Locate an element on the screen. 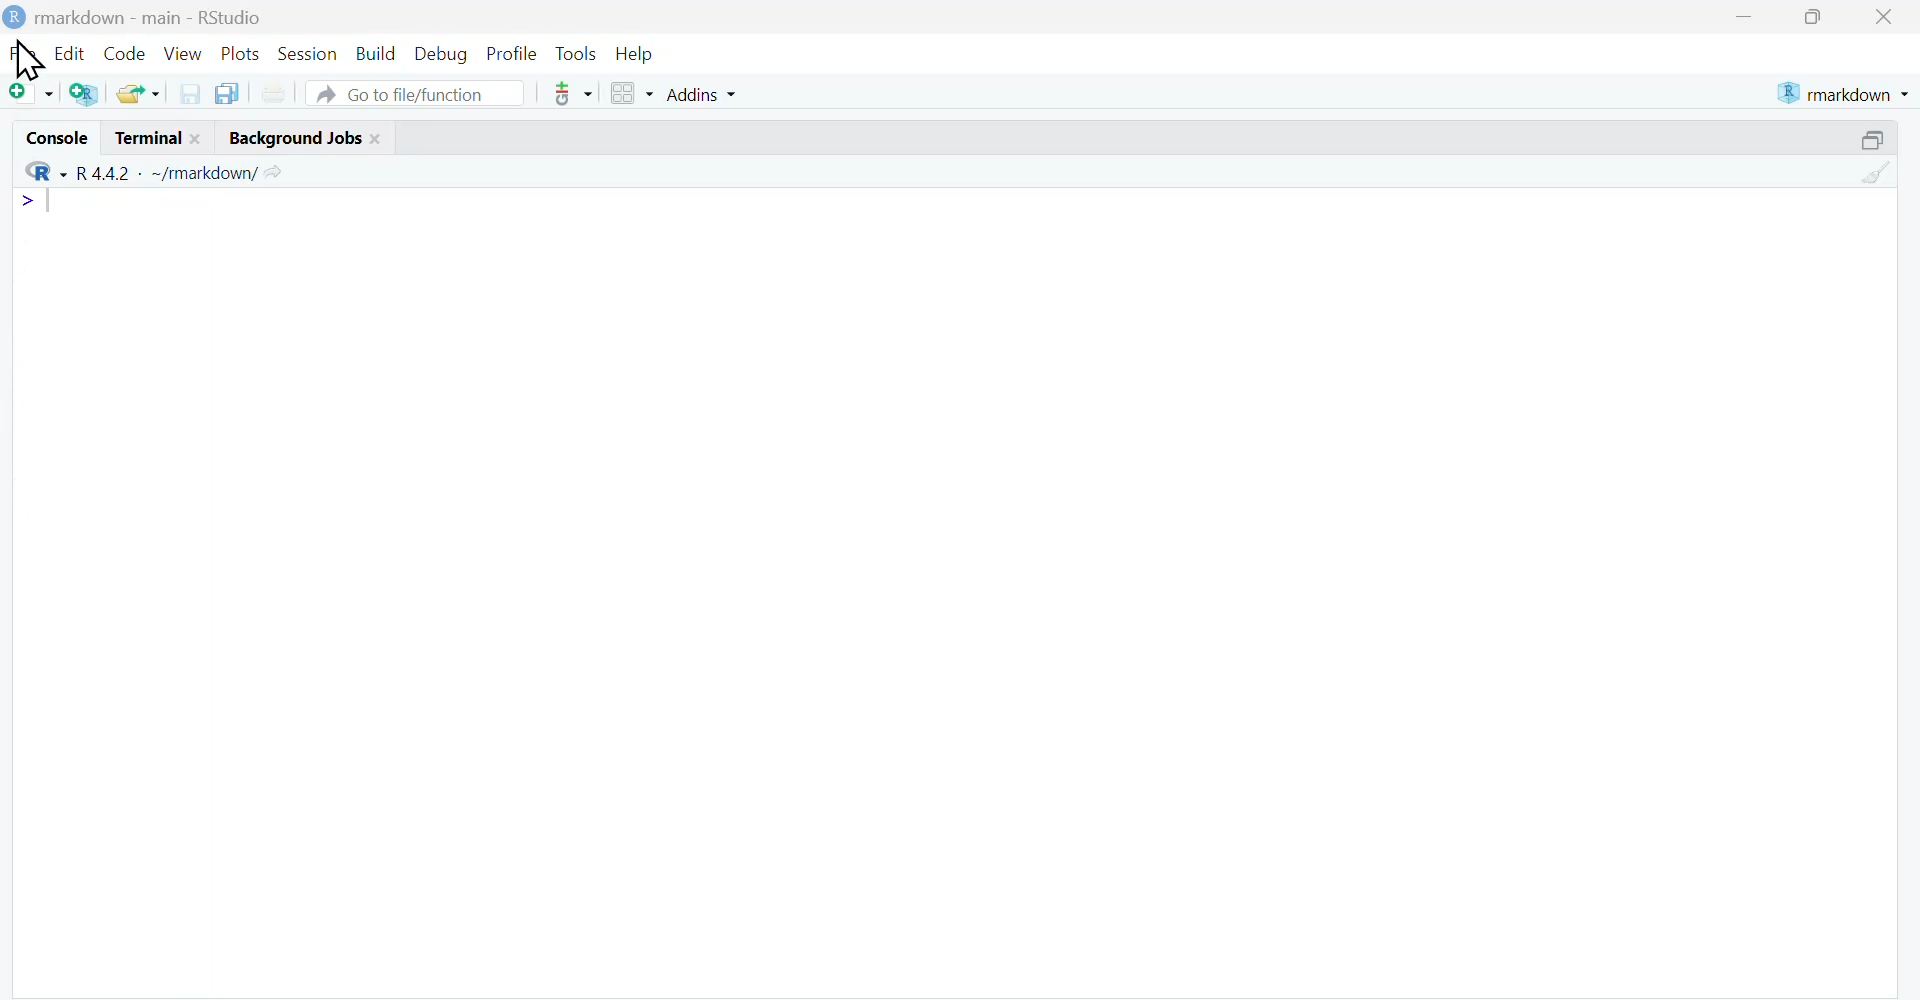  line 1 is located at coordinates (39, 201).